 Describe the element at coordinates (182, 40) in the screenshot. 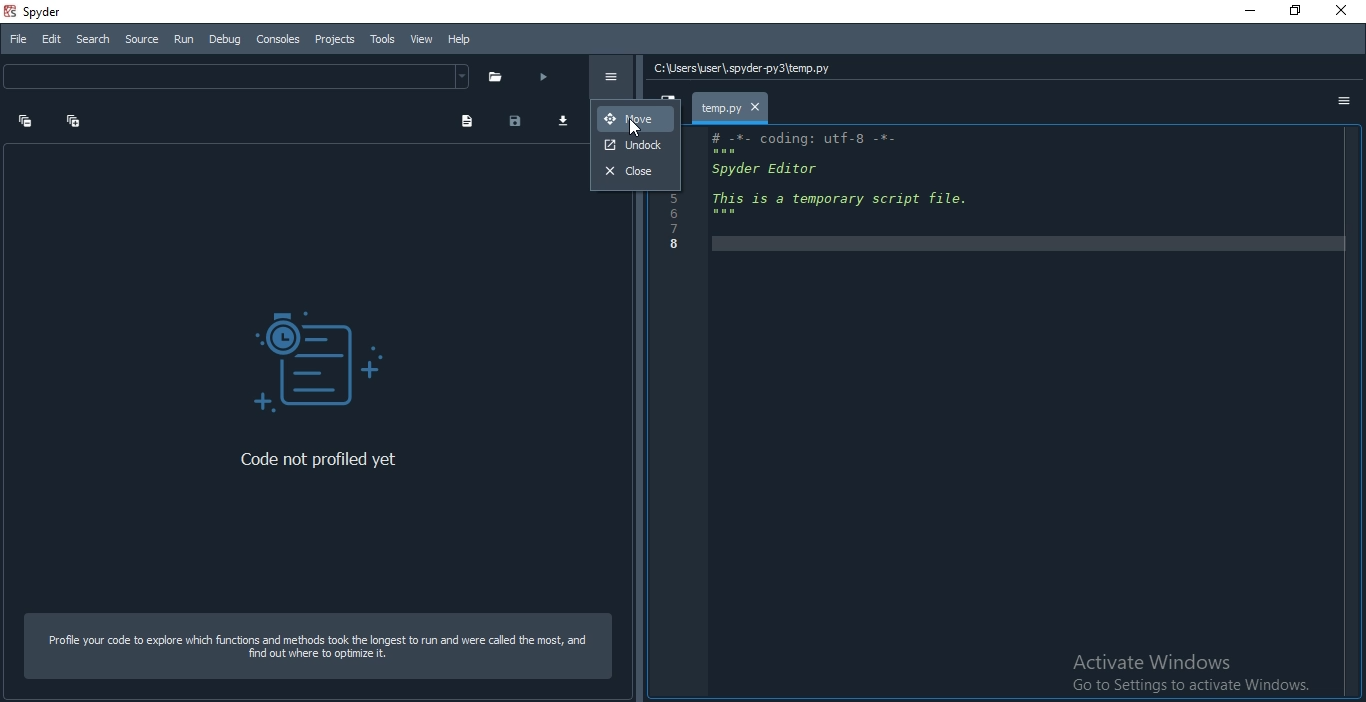

I see `Run` at that location.